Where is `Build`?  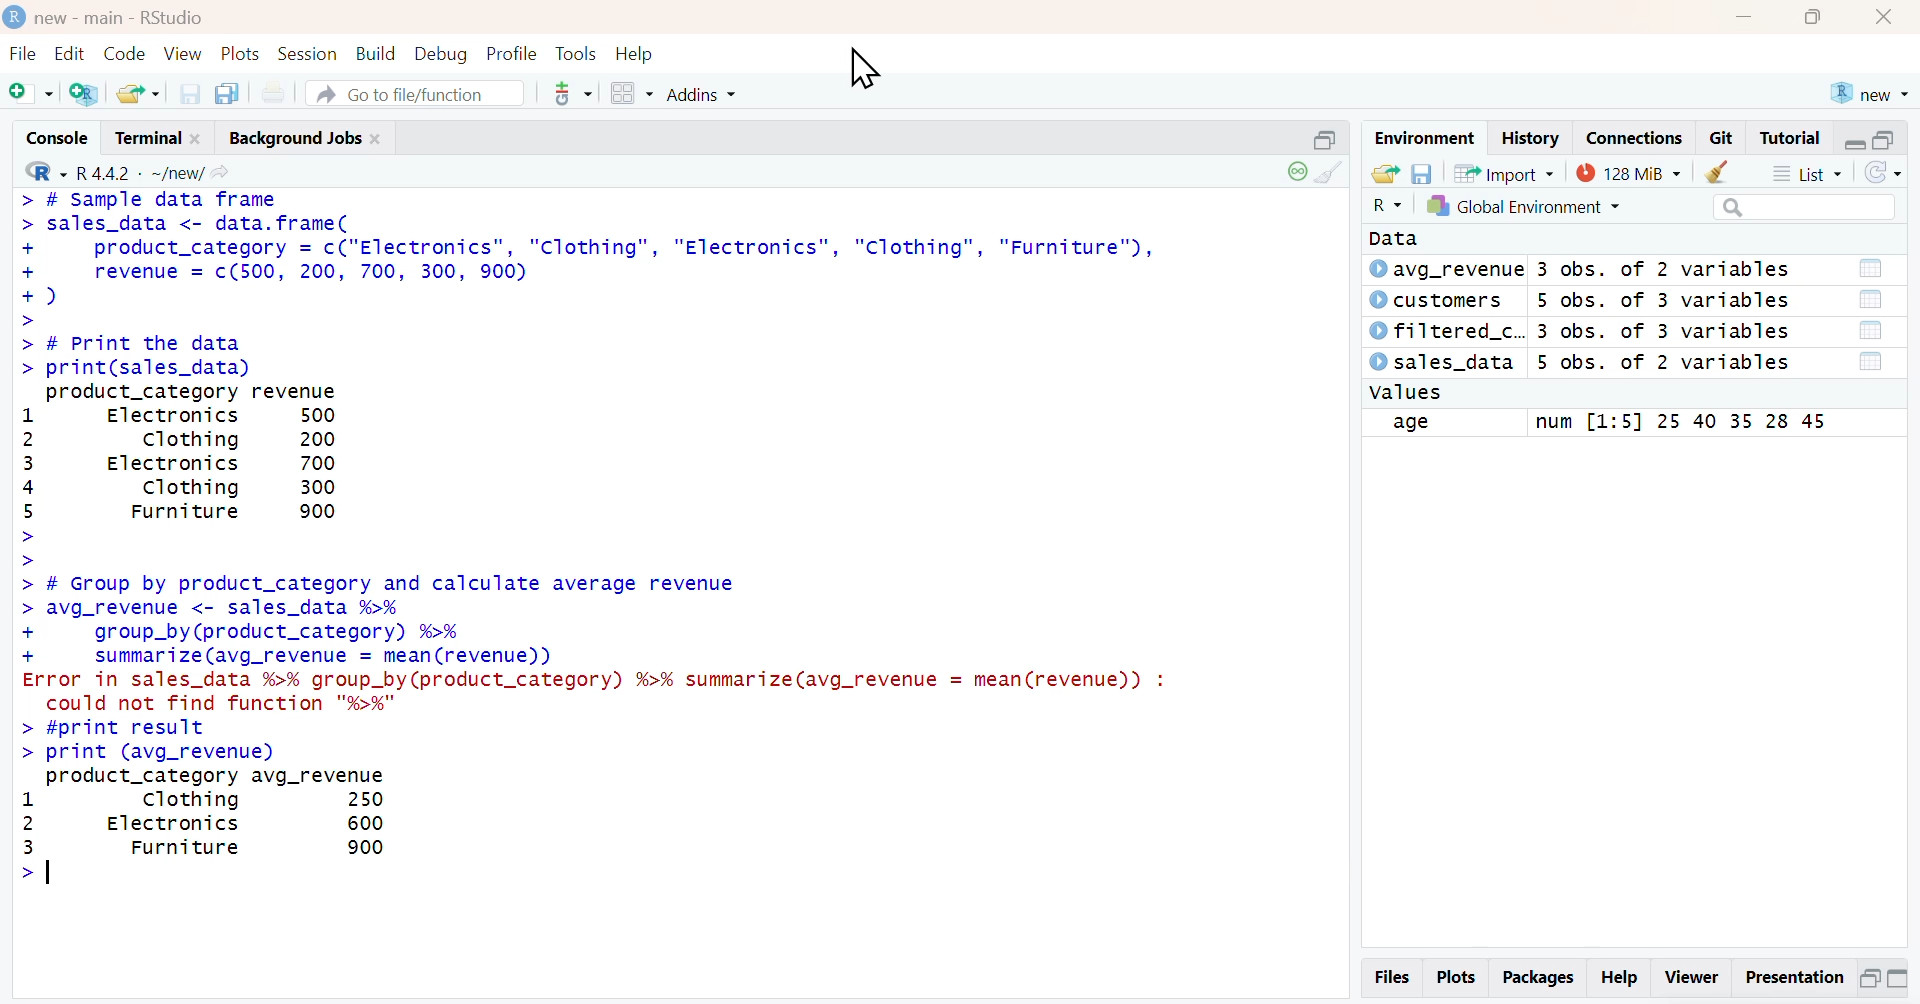
Build is located at coordinates (378, 55).